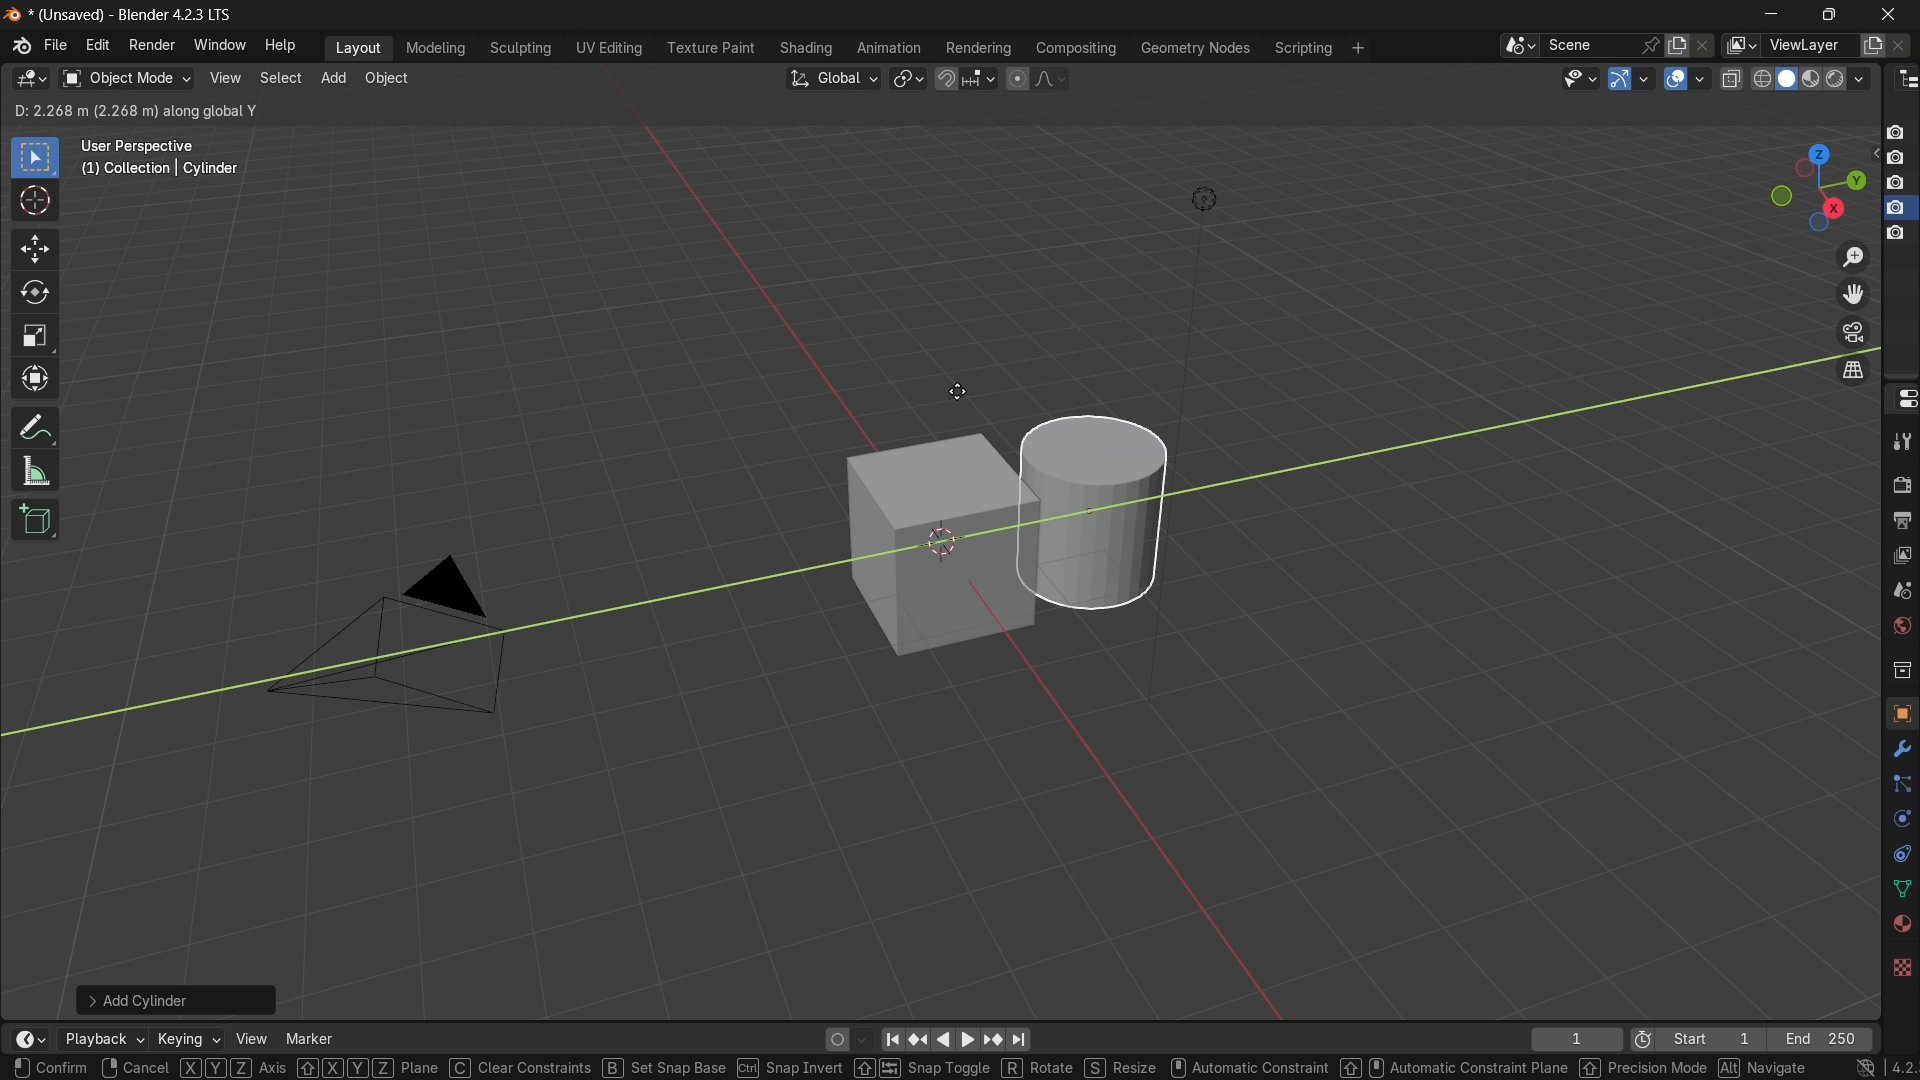 The height and width of the screenshot is (1080, 1920). I want to click on object menu, so click(389, 79).